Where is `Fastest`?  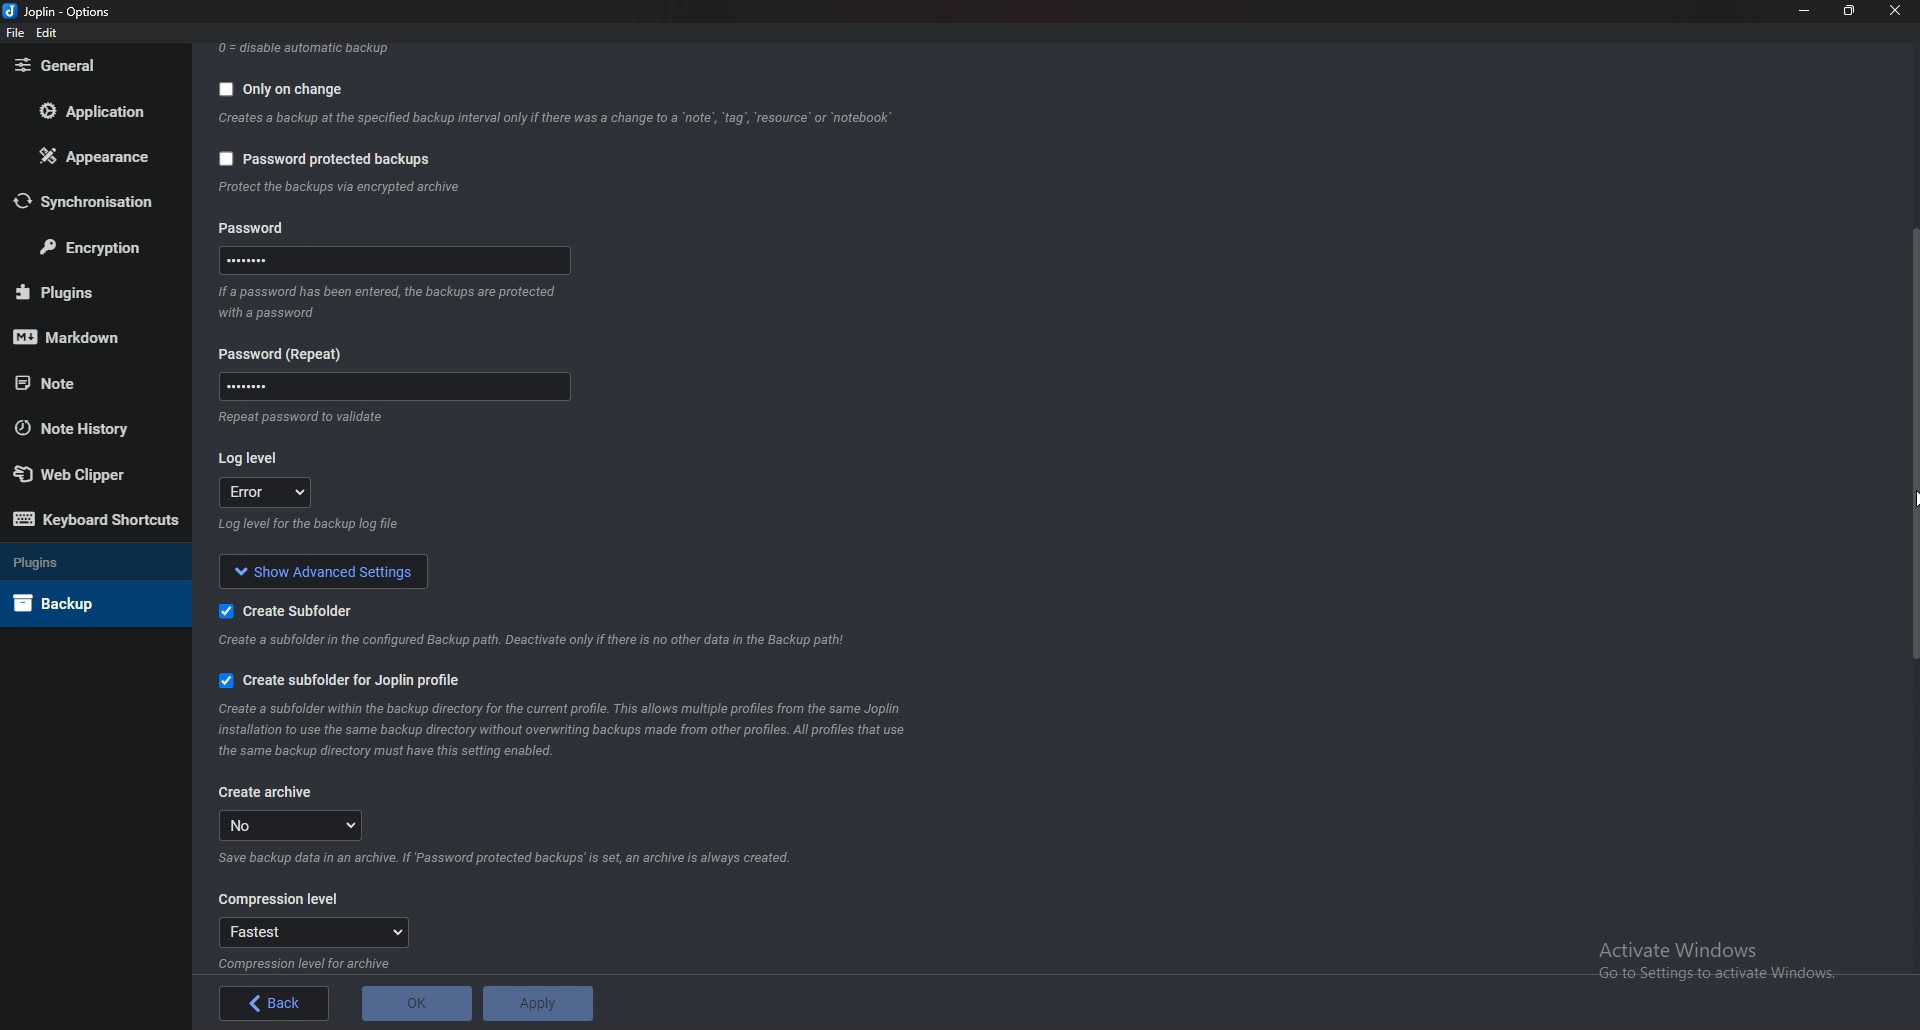 Fastest is located at coordinates (315, 931).